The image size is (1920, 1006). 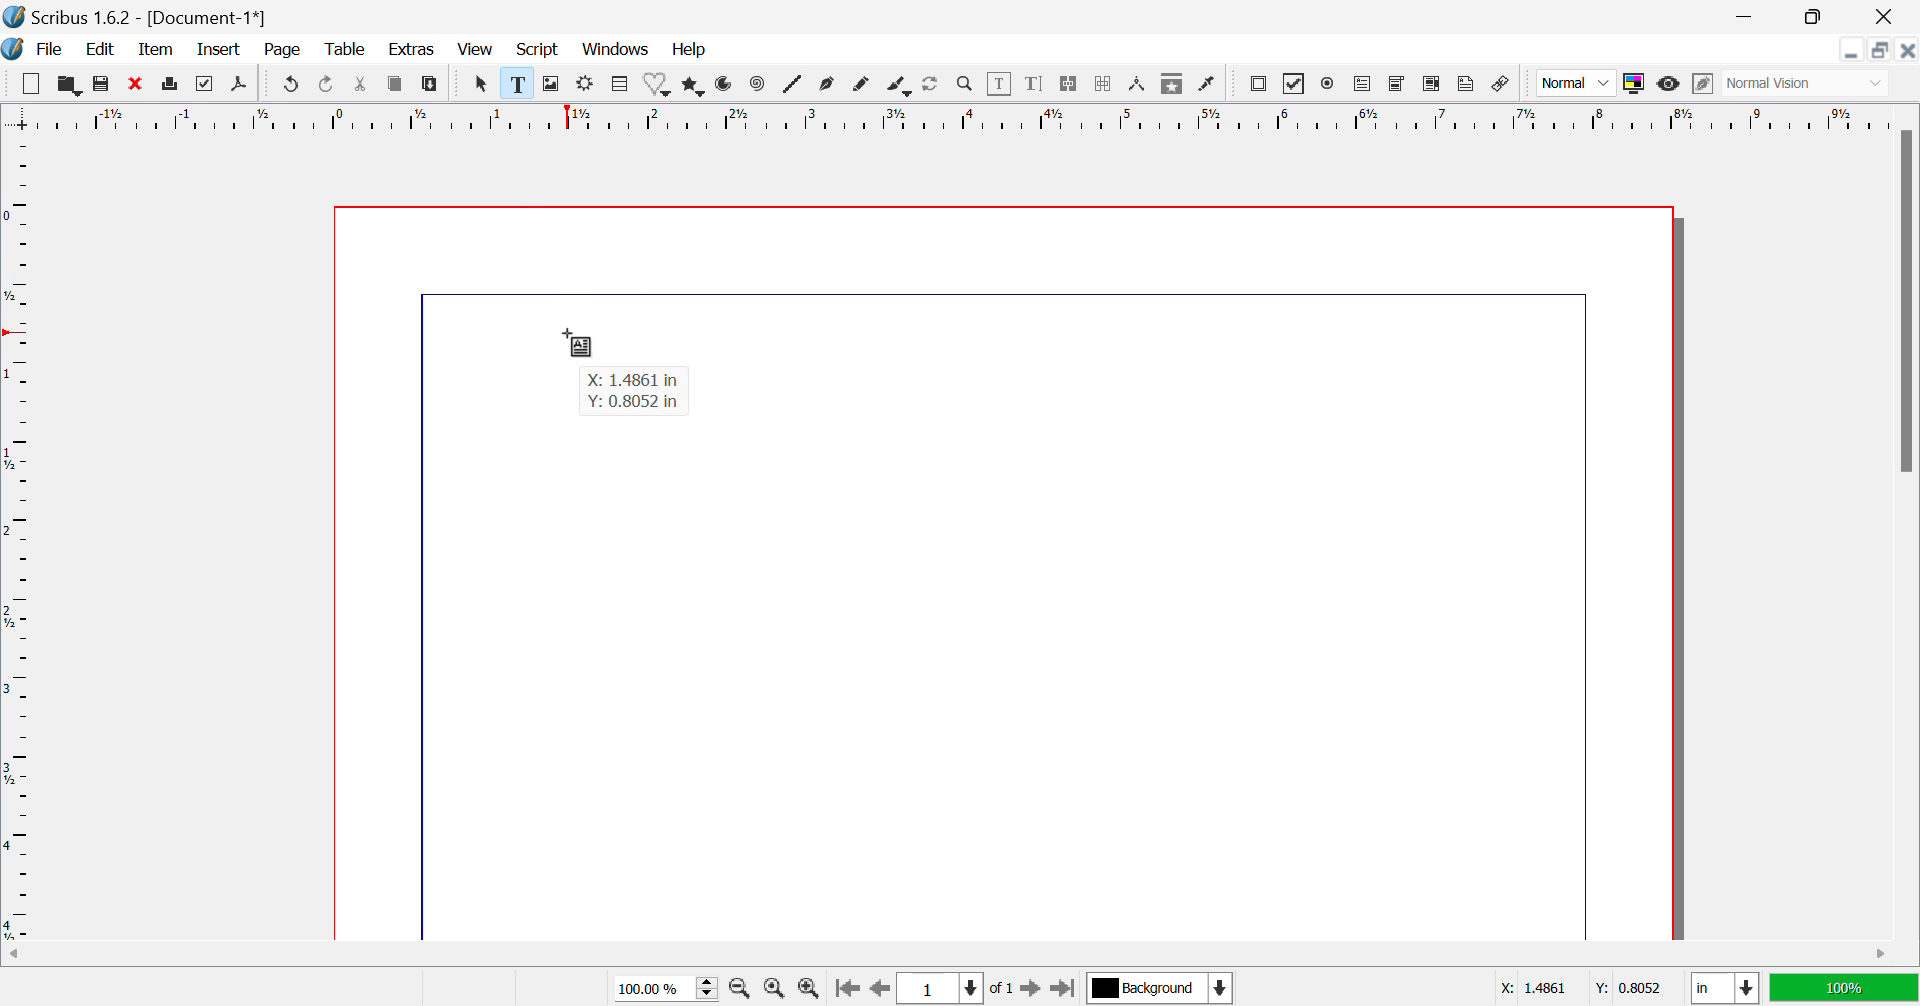 What do you see at coordinates (575, 344) in the screenshot?
I see `Cursor` at bounding box center [575, 344].